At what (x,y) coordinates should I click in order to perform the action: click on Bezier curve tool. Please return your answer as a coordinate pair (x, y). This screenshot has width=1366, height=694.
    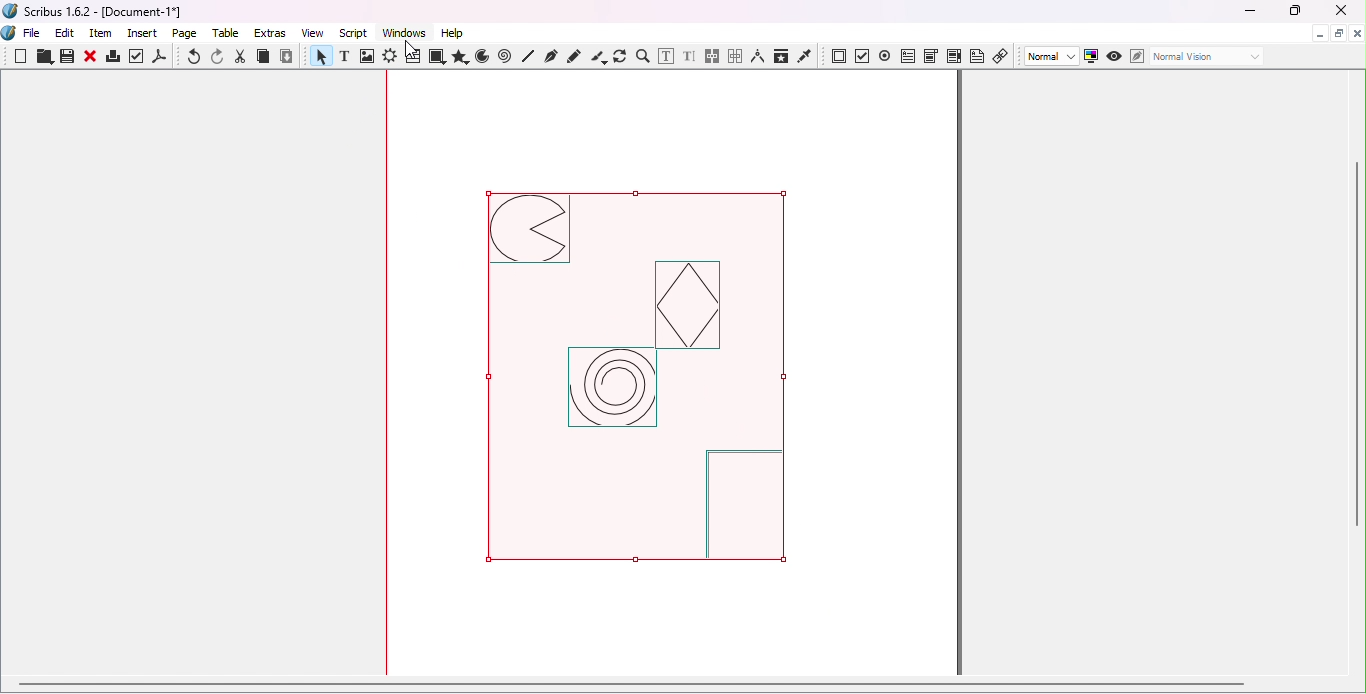
    Looking at the image, I should click on (550, 56).